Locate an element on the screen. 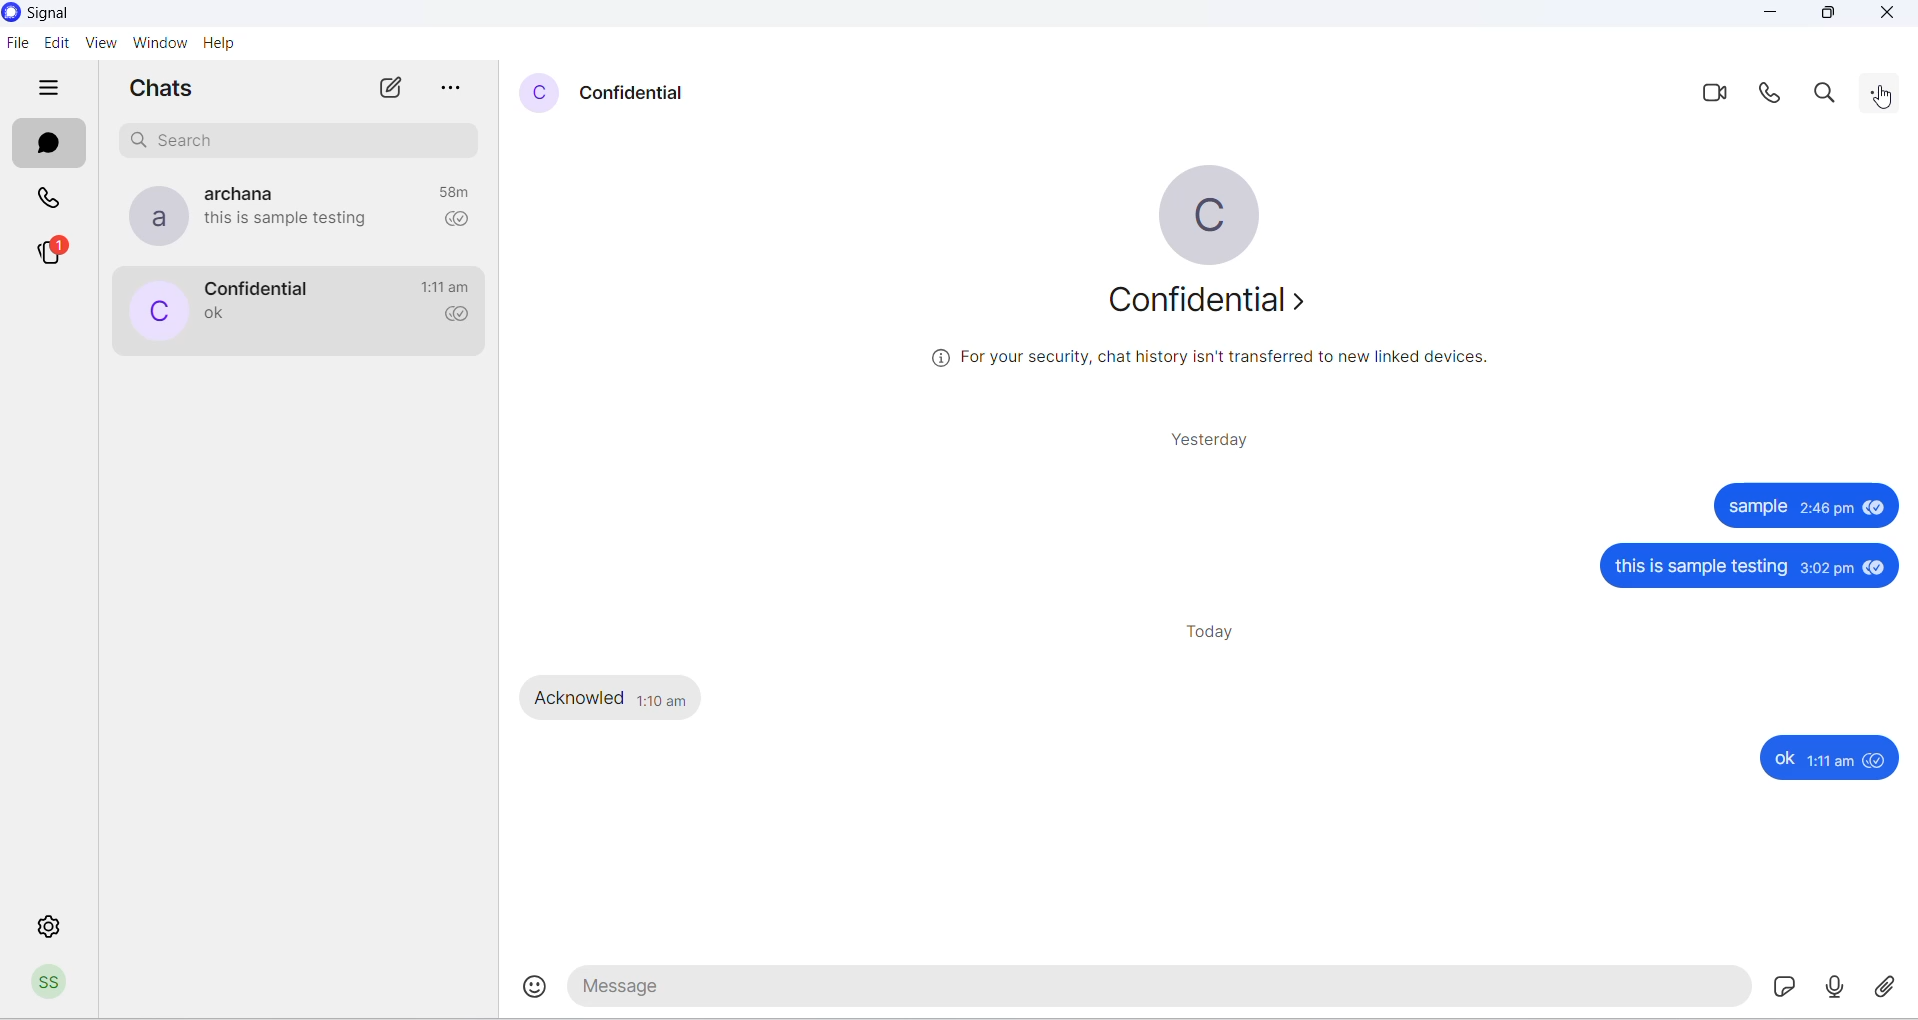 The width and height of the screenshot is (1918, 1020). new chat is located at coordinates (388, 90).